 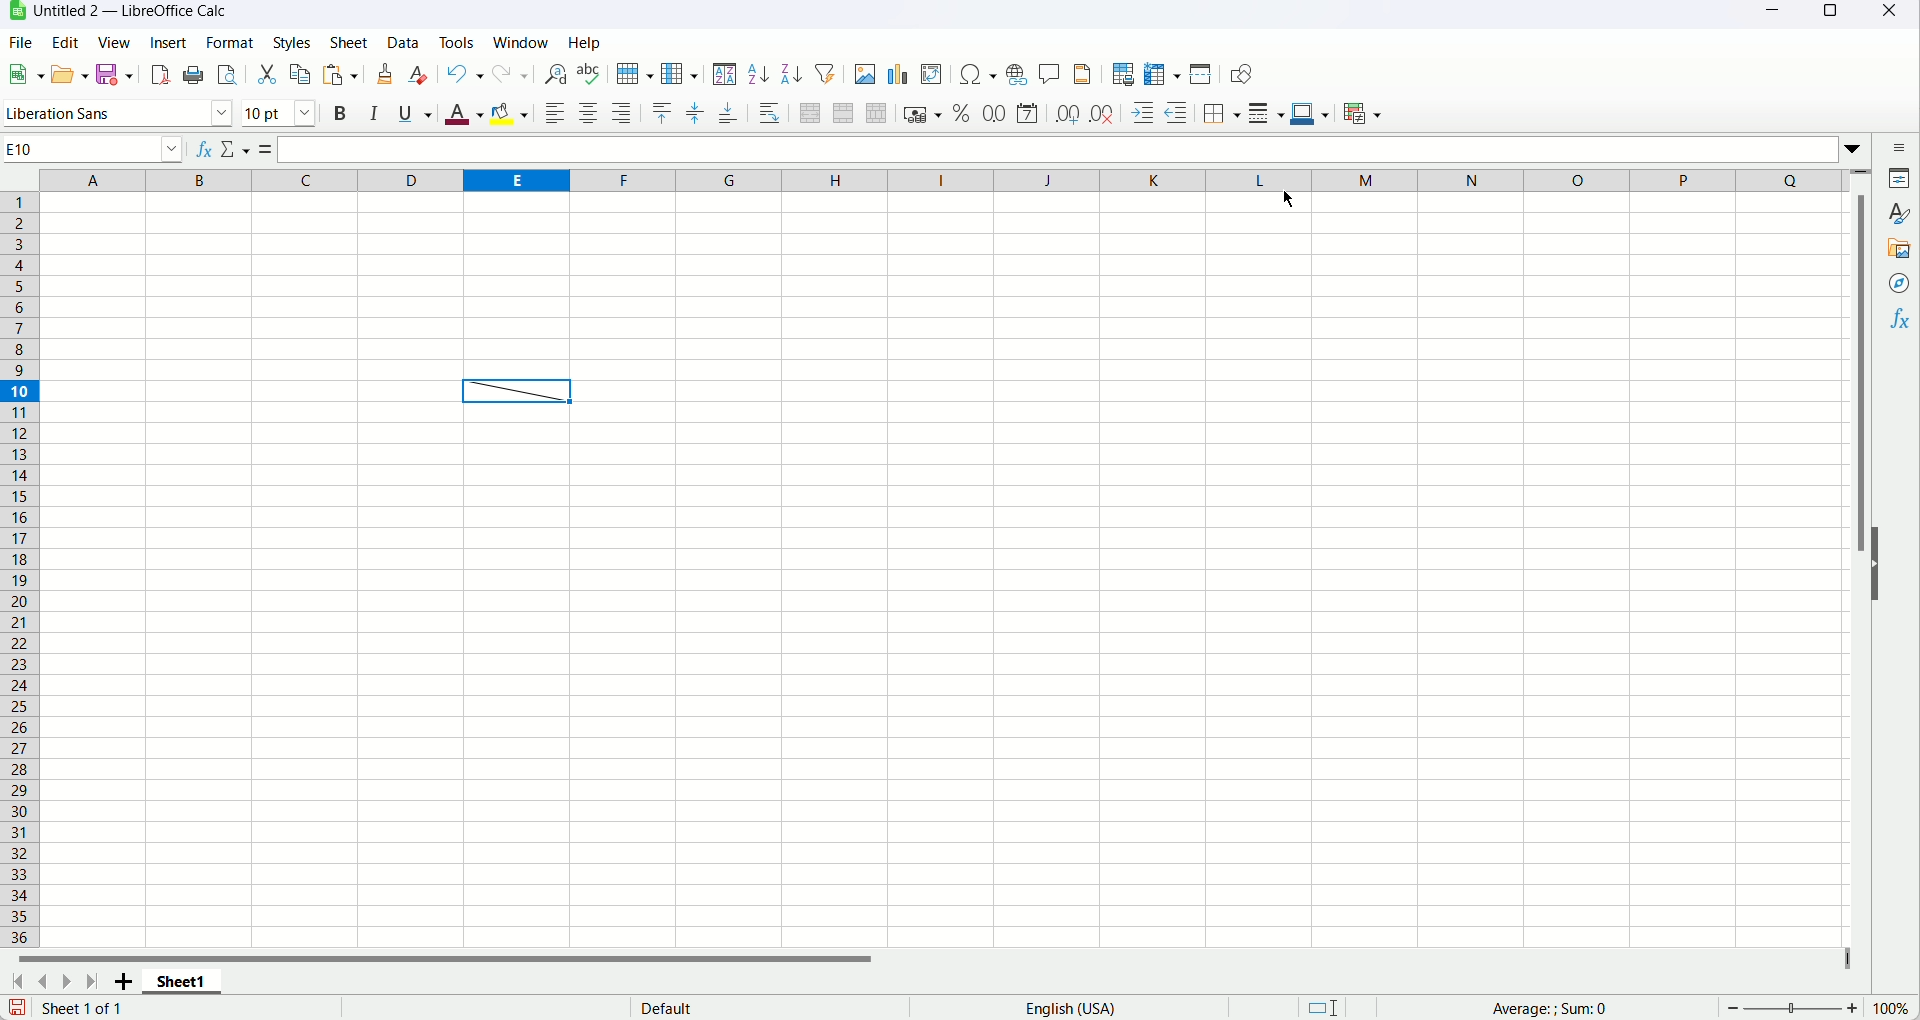 I want to click on Font color, so click(x=463, y=113).